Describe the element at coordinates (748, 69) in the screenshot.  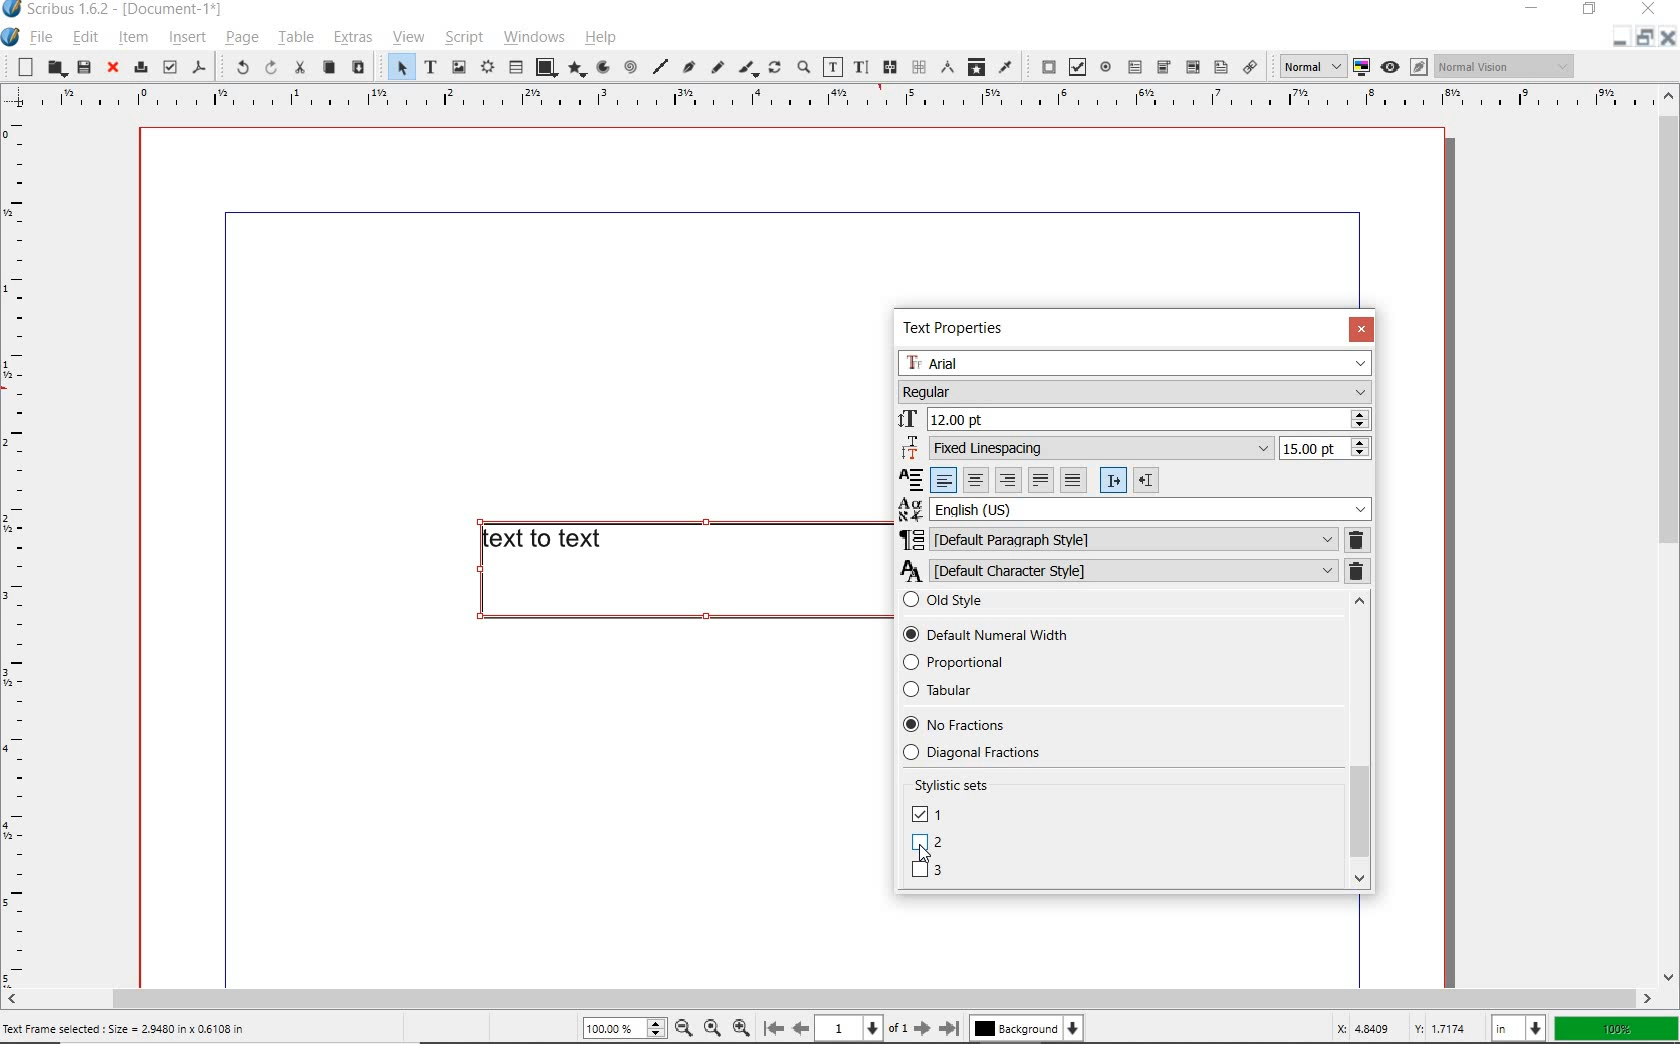
I see `calligraphic line` at that location.